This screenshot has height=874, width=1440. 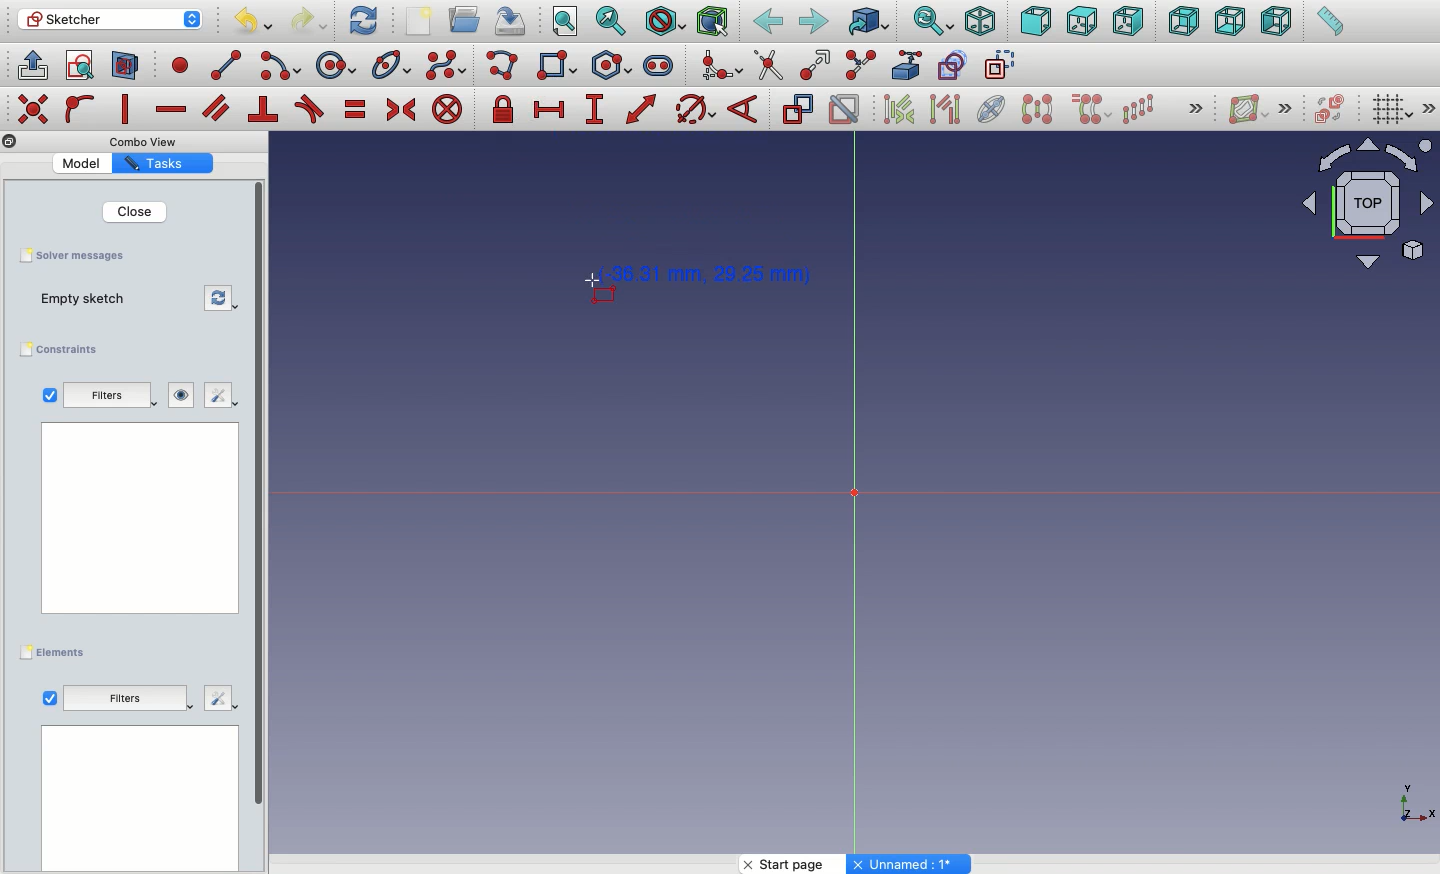 What do you see at coordinates (1228, 23) in the screenshot?
I see `Bottom` at bounding box center [1228, 23].